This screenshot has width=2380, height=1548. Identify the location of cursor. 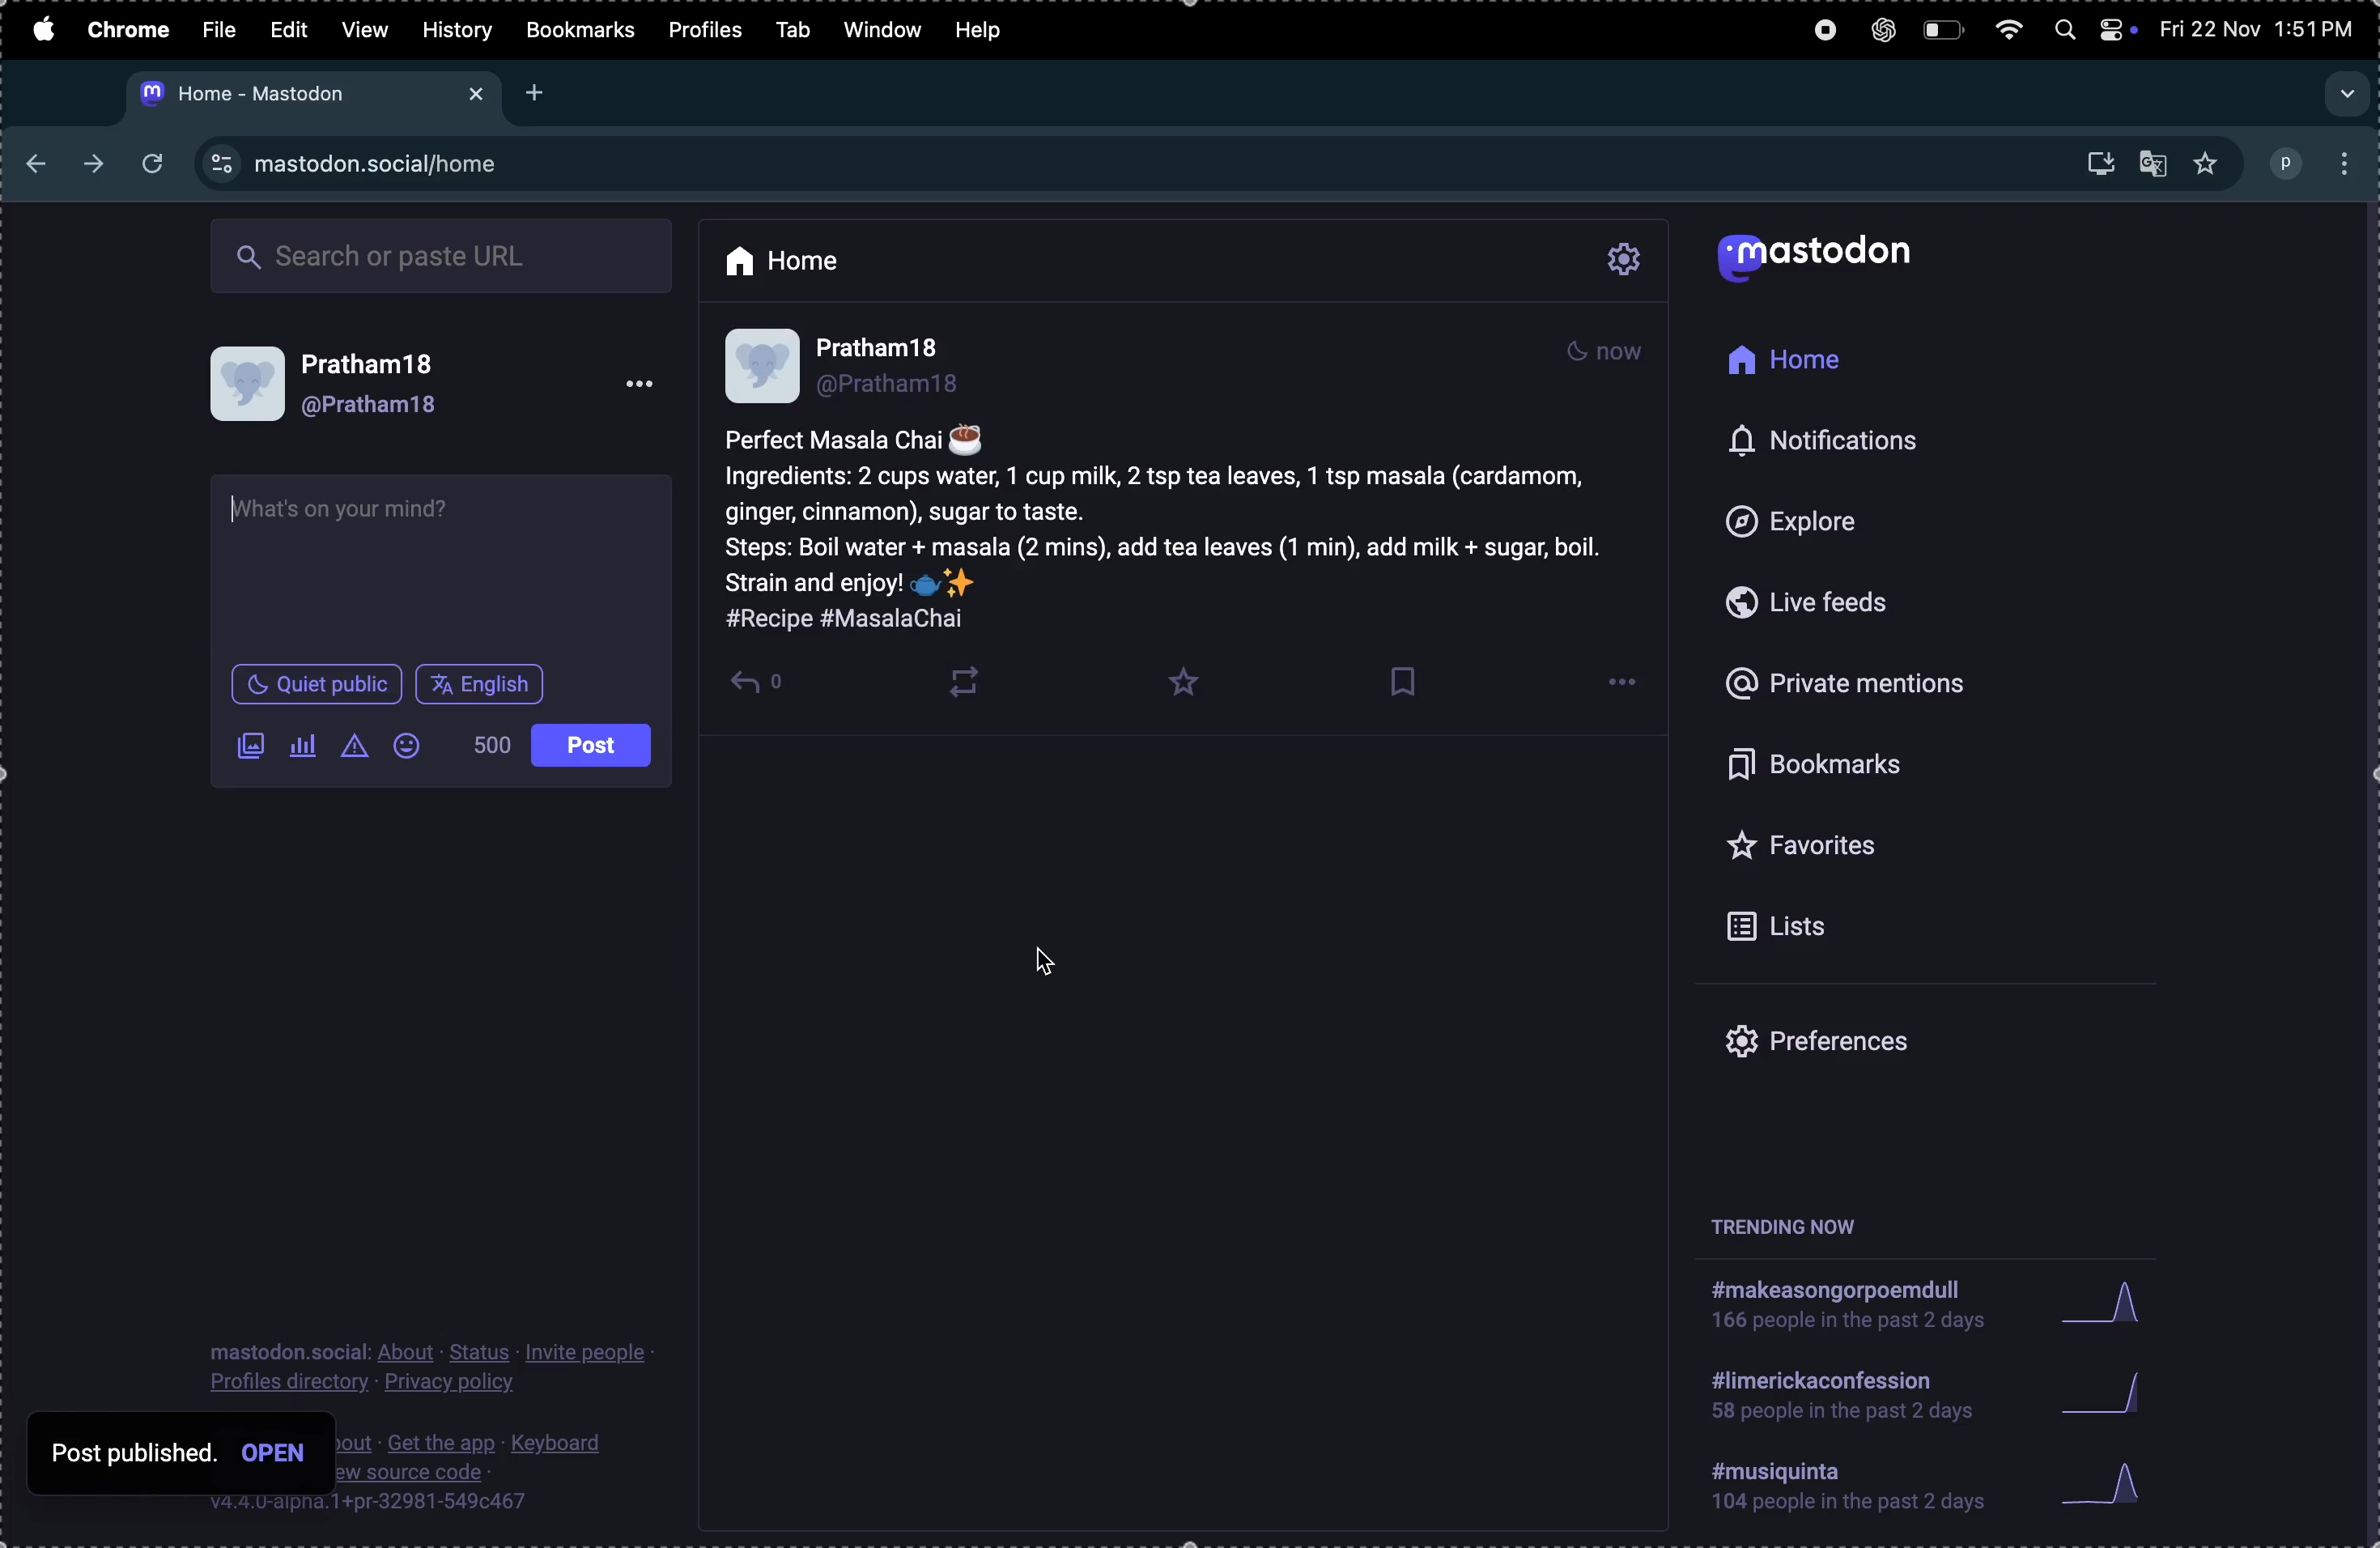
(1038, 961).